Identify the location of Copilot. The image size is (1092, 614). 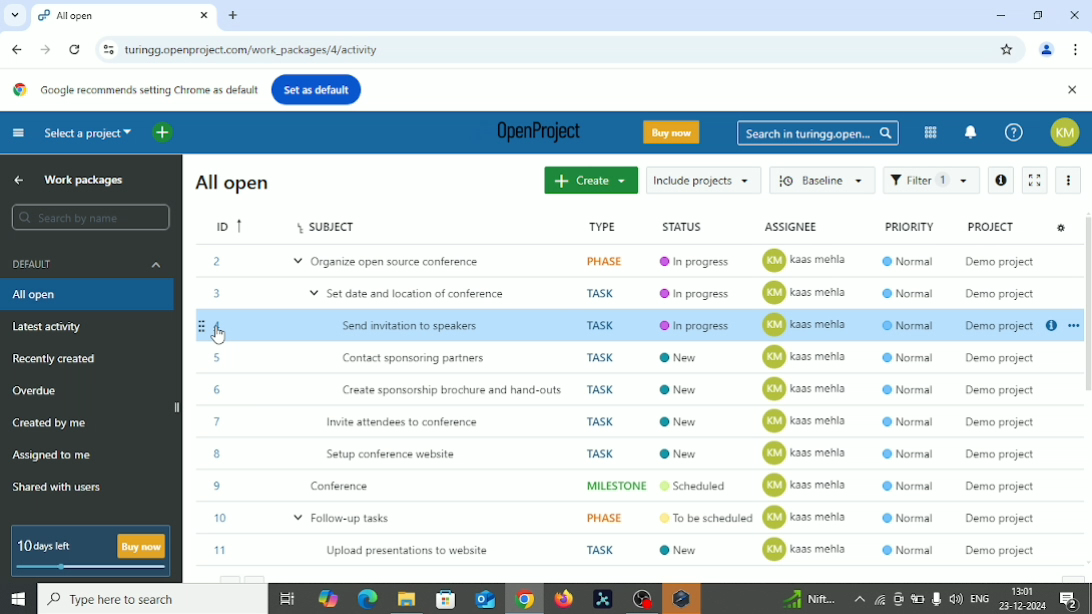
(330, 597).